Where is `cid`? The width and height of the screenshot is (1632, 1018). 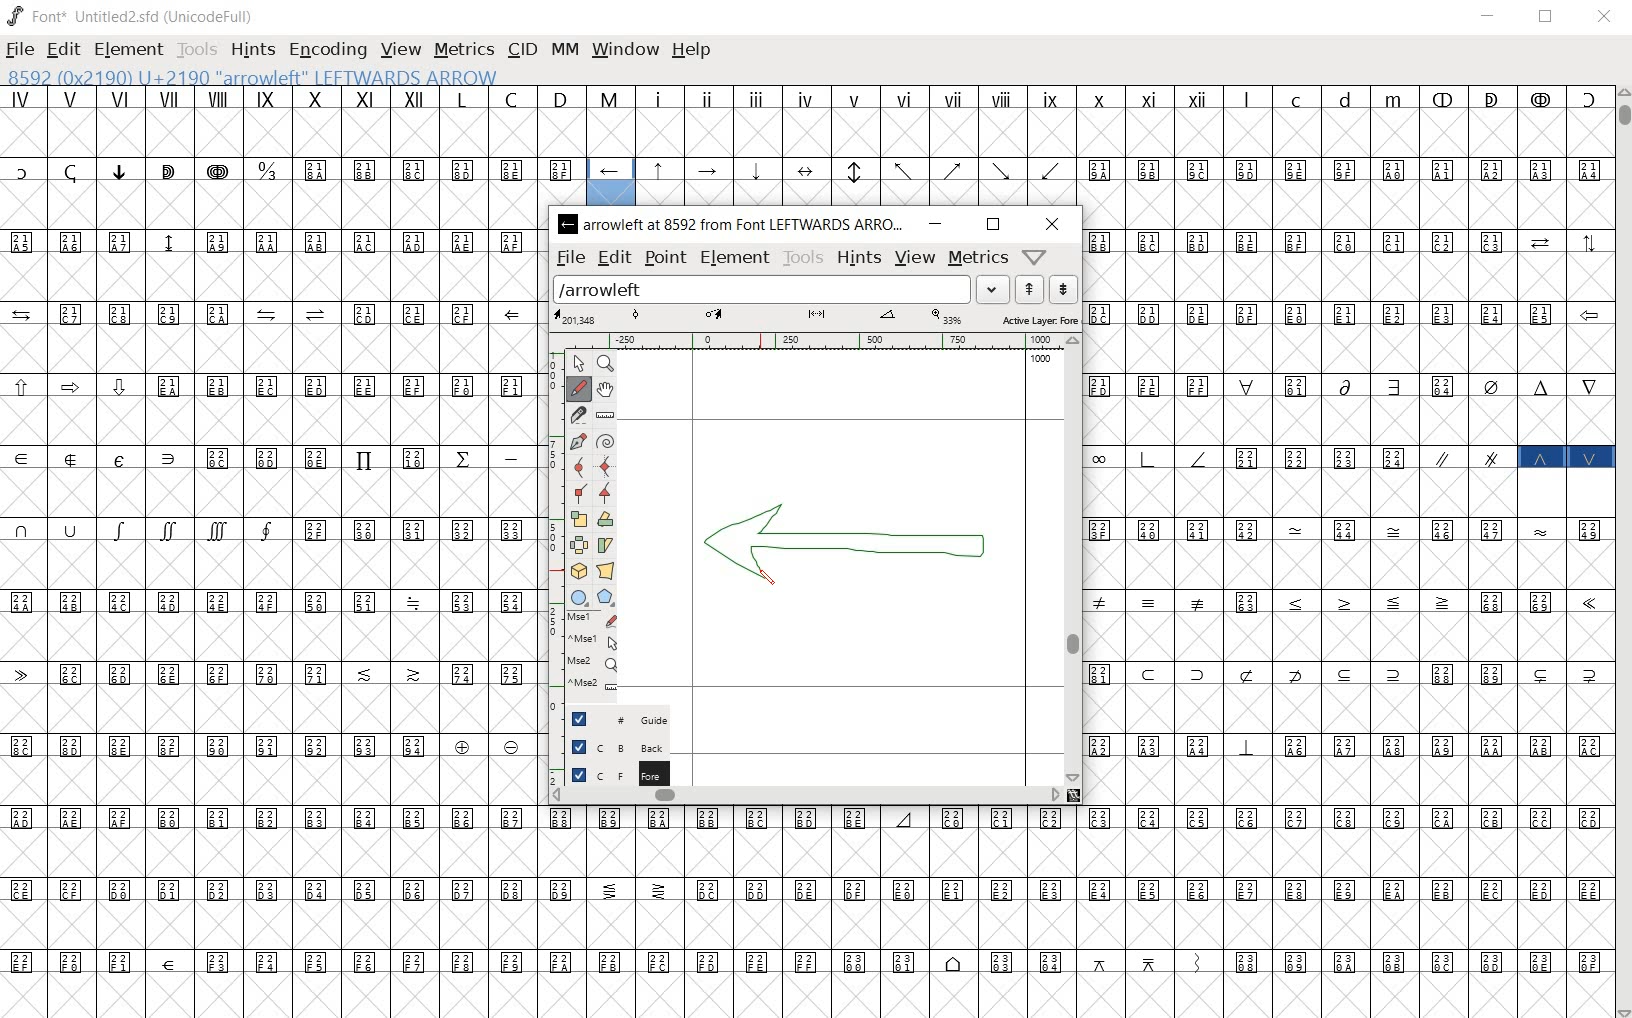
cid is located at coordinates (520, 50).